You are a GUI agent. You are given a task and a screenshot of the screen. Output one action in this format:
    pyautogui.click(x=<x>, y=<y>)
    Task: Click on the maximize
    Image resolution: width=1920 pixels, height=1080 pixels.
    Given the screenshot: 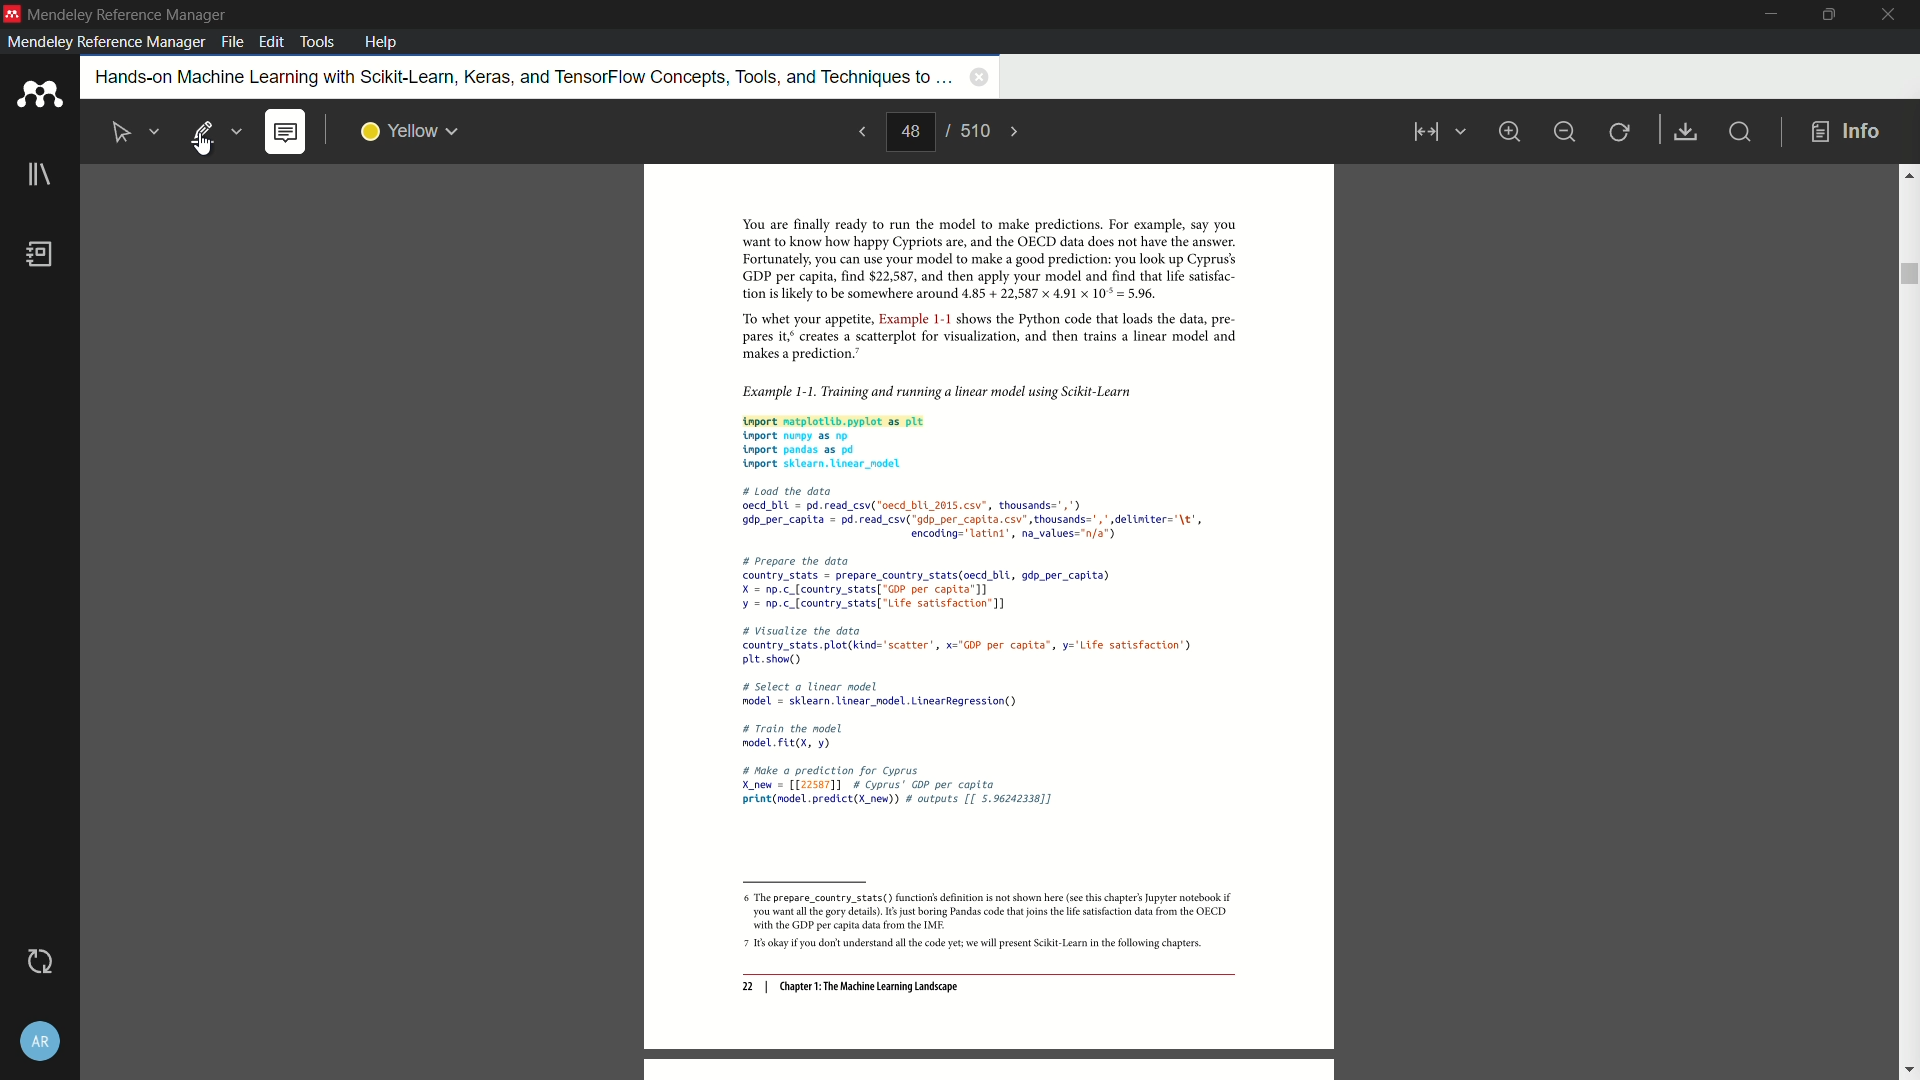 What is the action you would take?
    pyautogui.click(x=1825, y=14)
    